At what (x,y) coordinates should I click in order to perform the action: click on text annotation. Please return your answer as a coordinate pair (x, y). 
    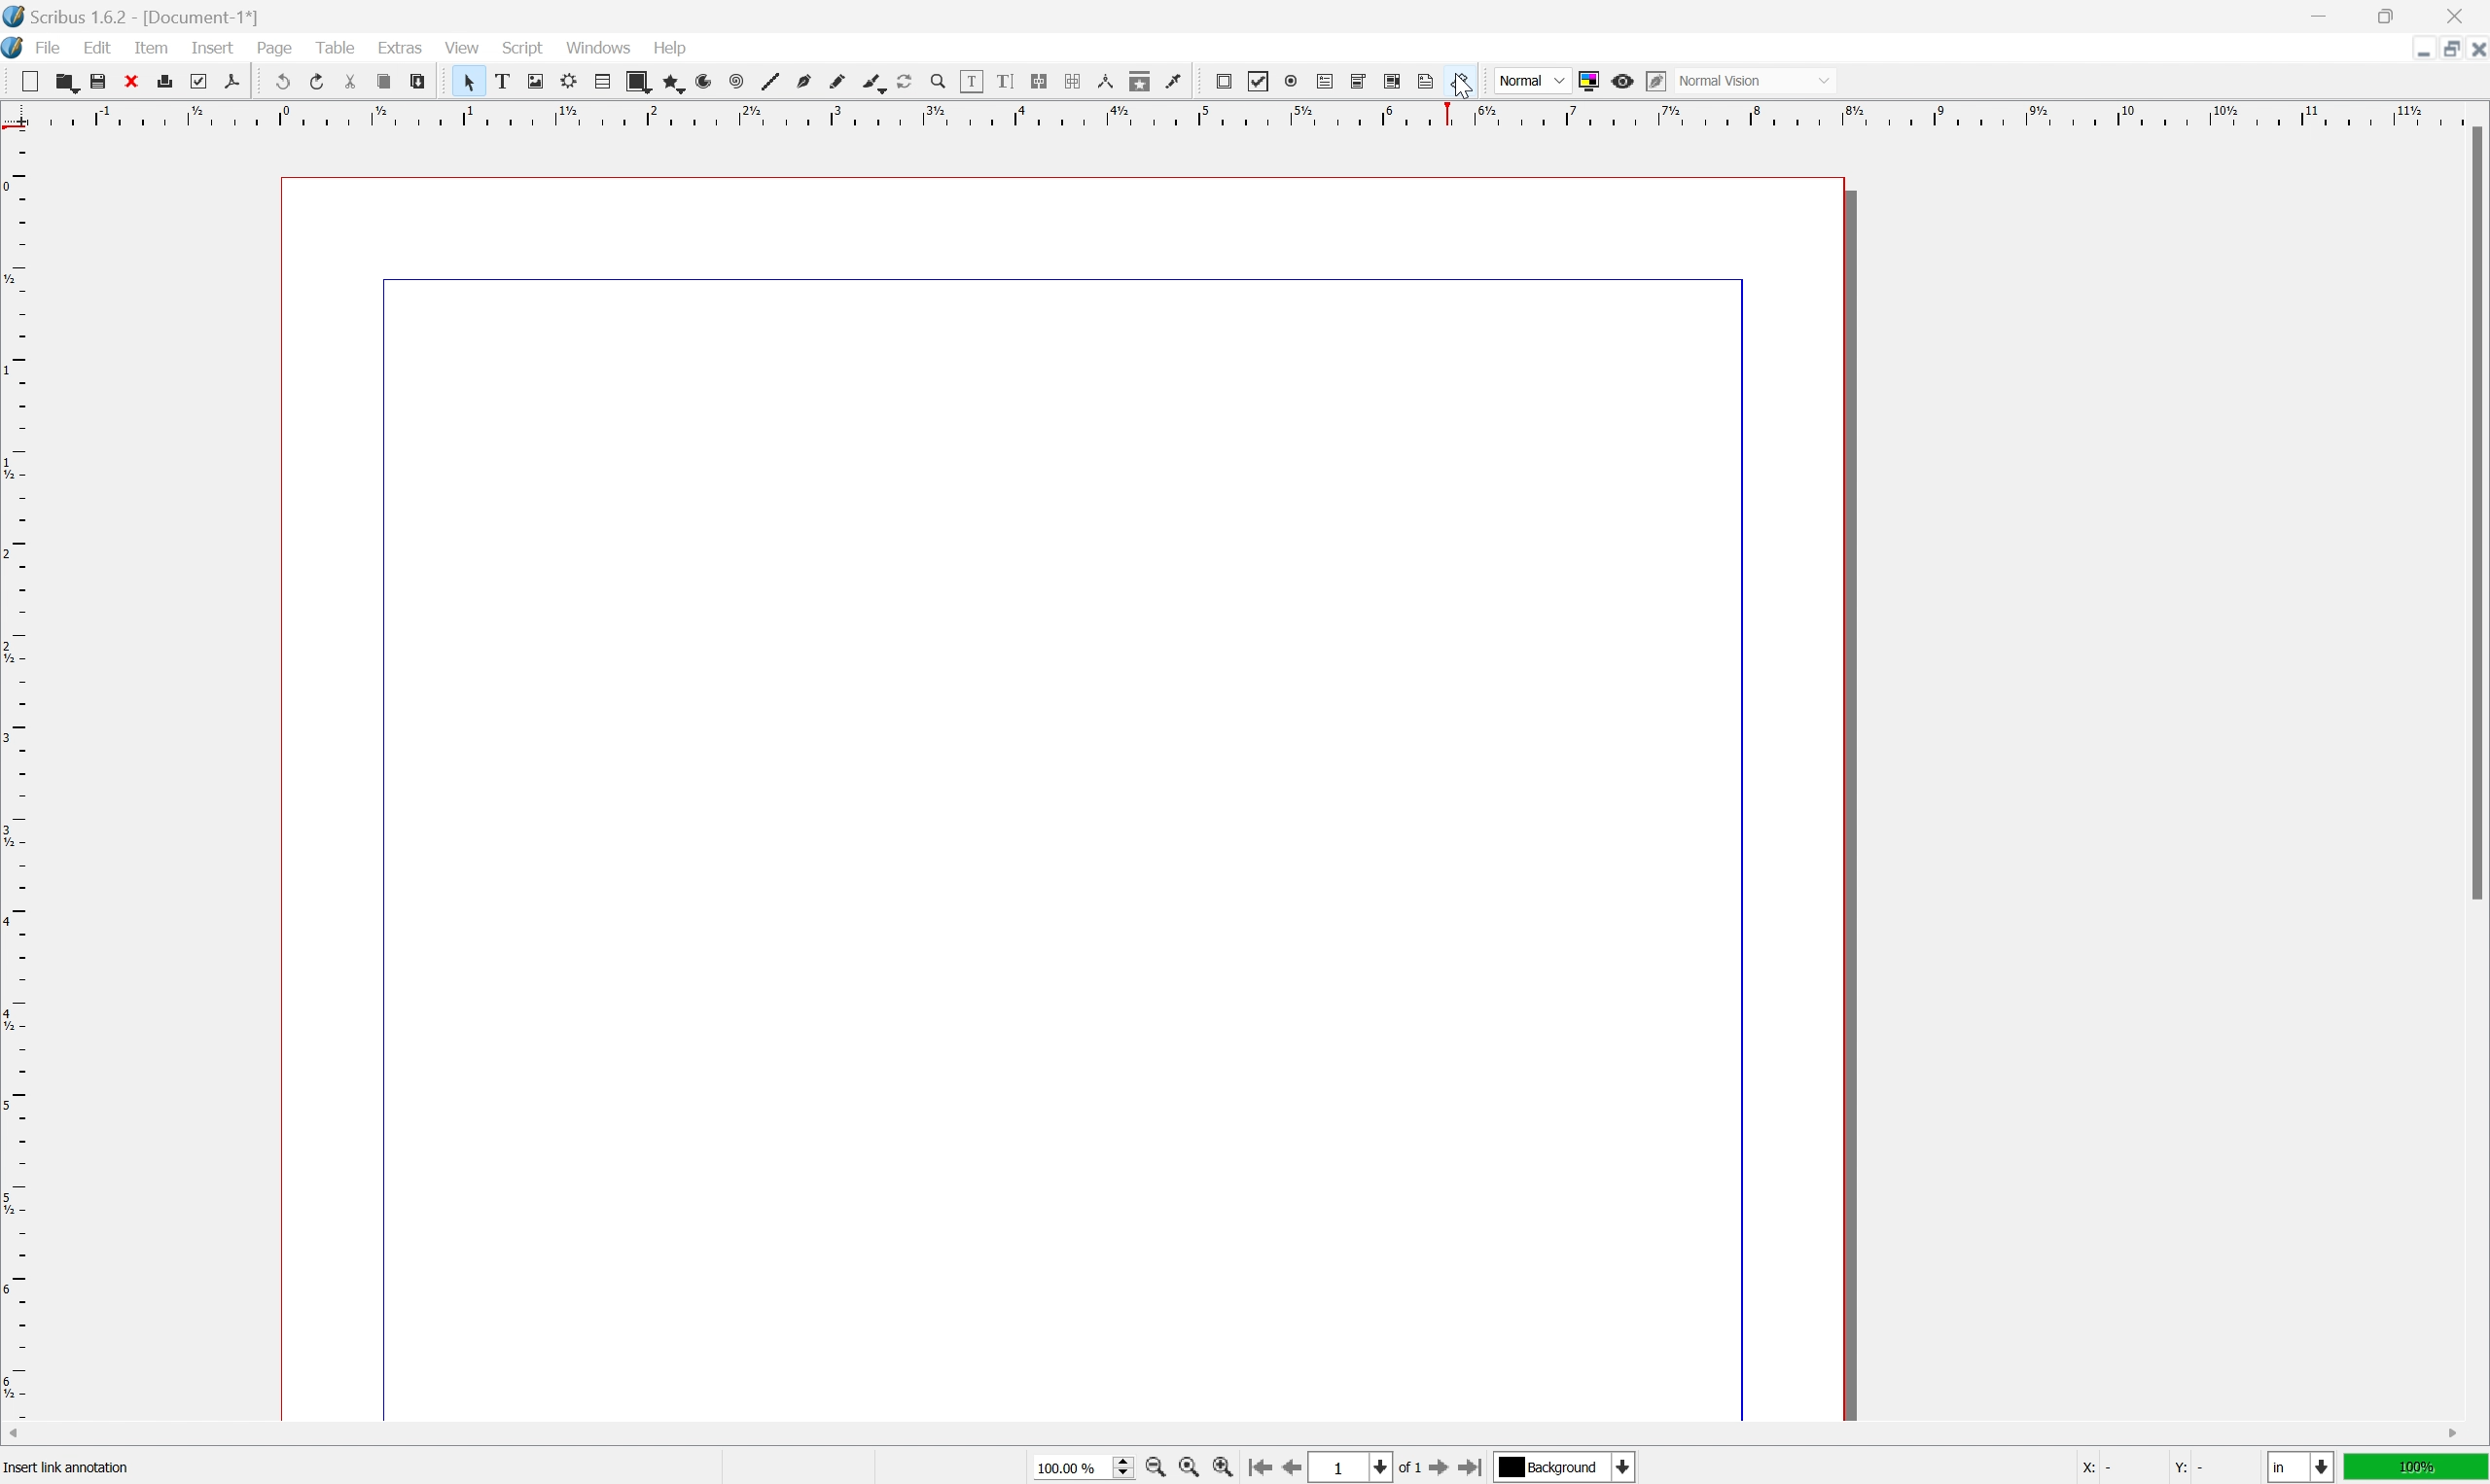
    Looking at the image, I should click on (1427, 80).